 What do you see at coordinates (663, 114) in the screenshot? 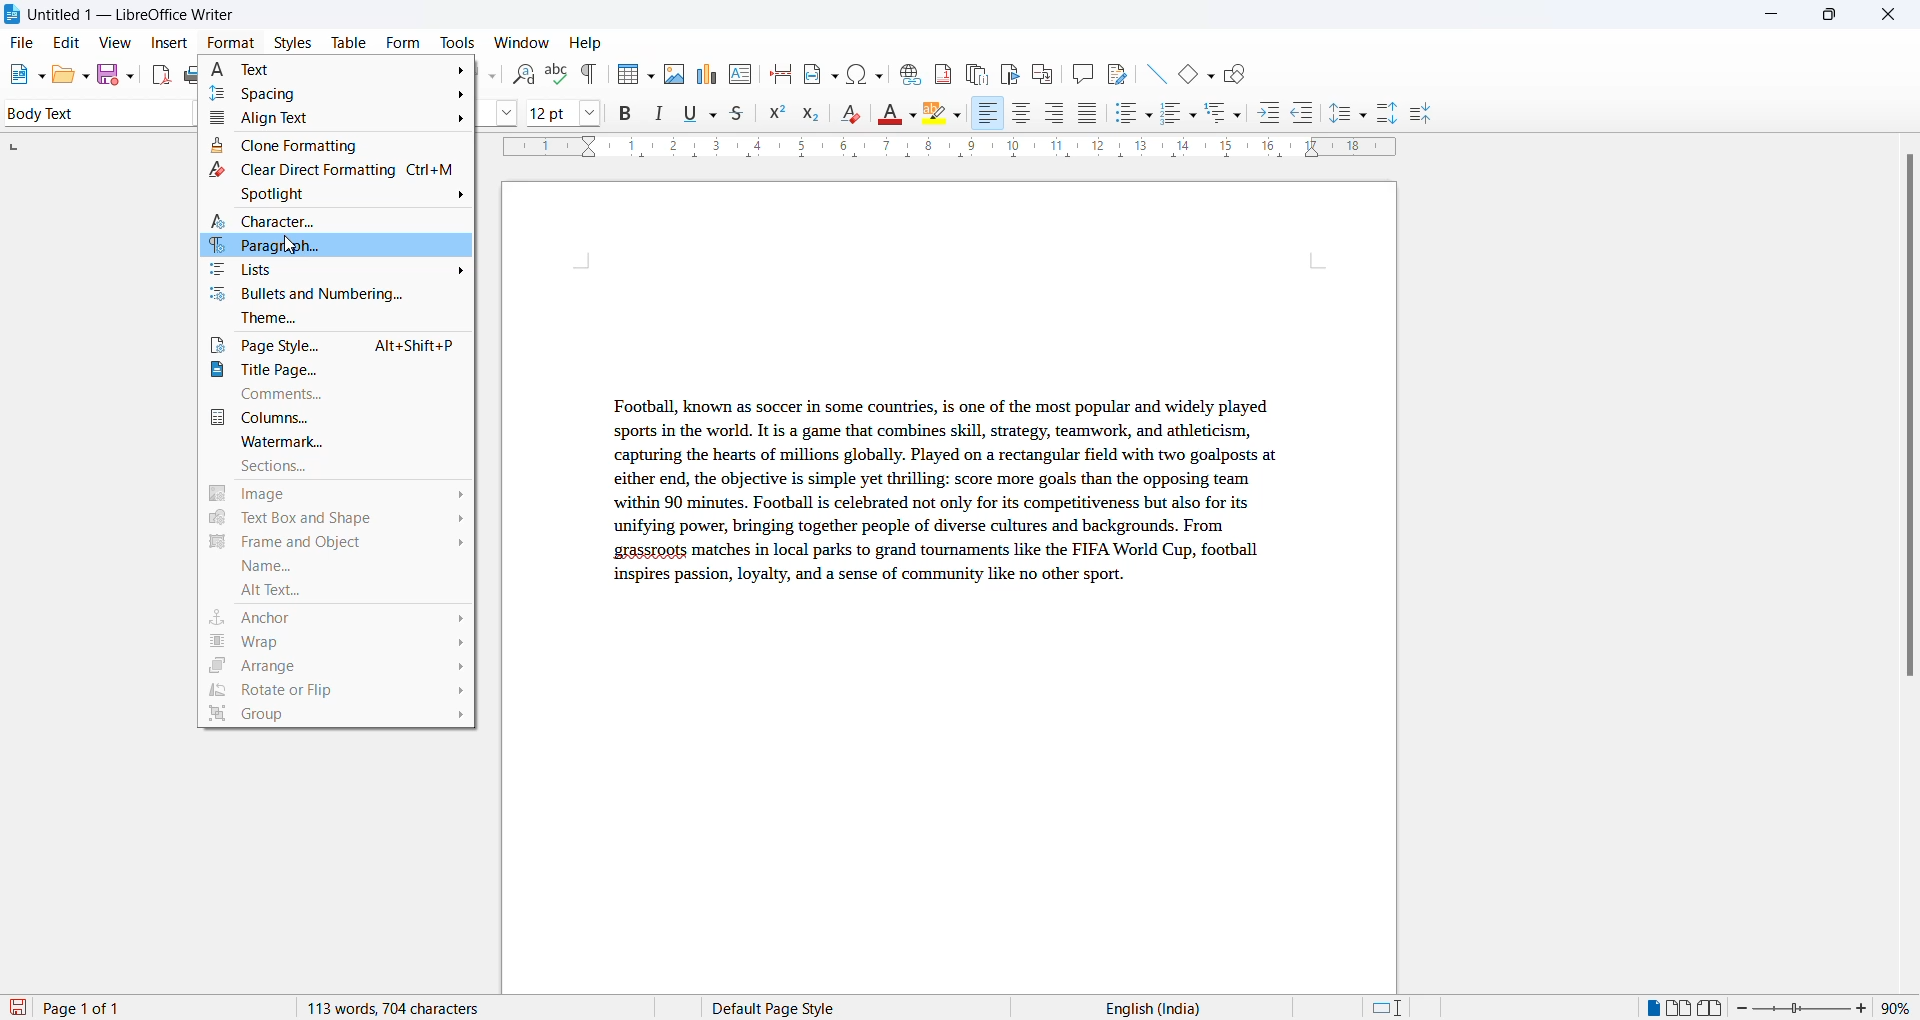
I see `italic` at bounding box center [663, 114].